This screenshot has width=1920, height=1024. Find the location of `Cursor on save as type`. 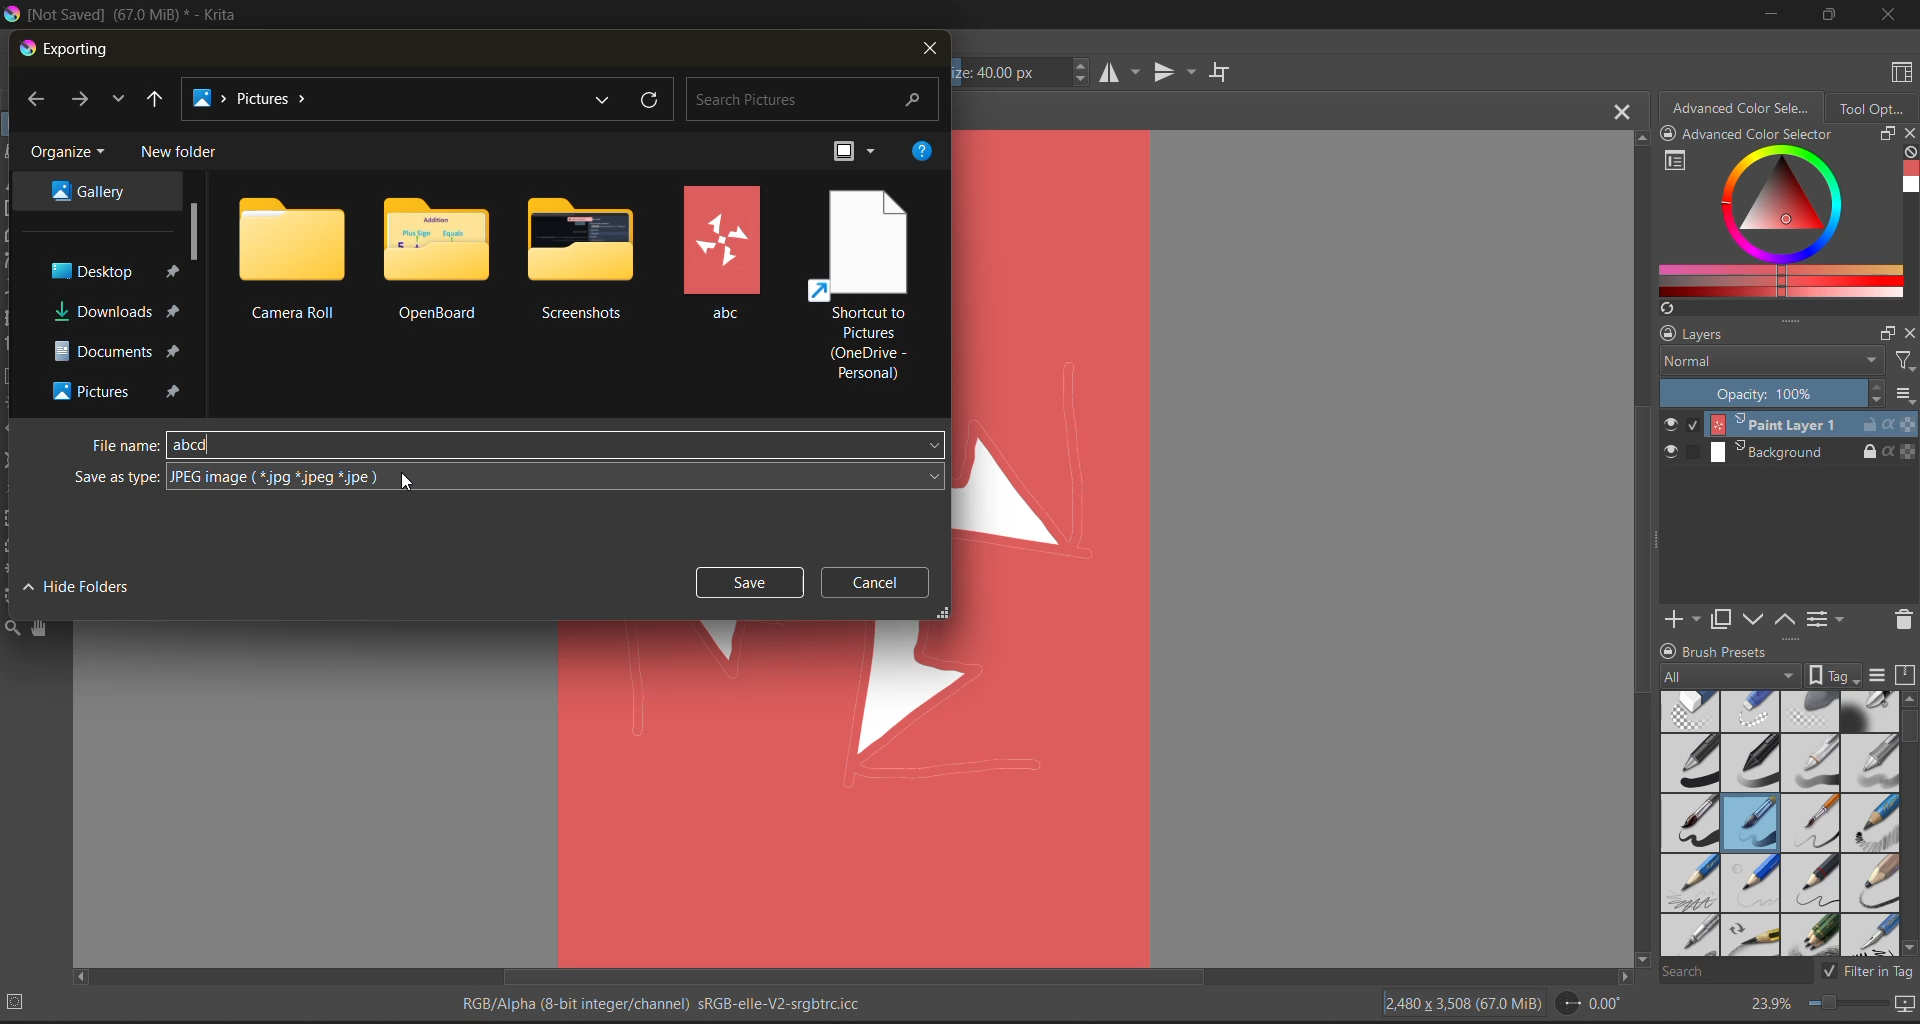

Cursor on save as type is located at coordinates (508, 477).